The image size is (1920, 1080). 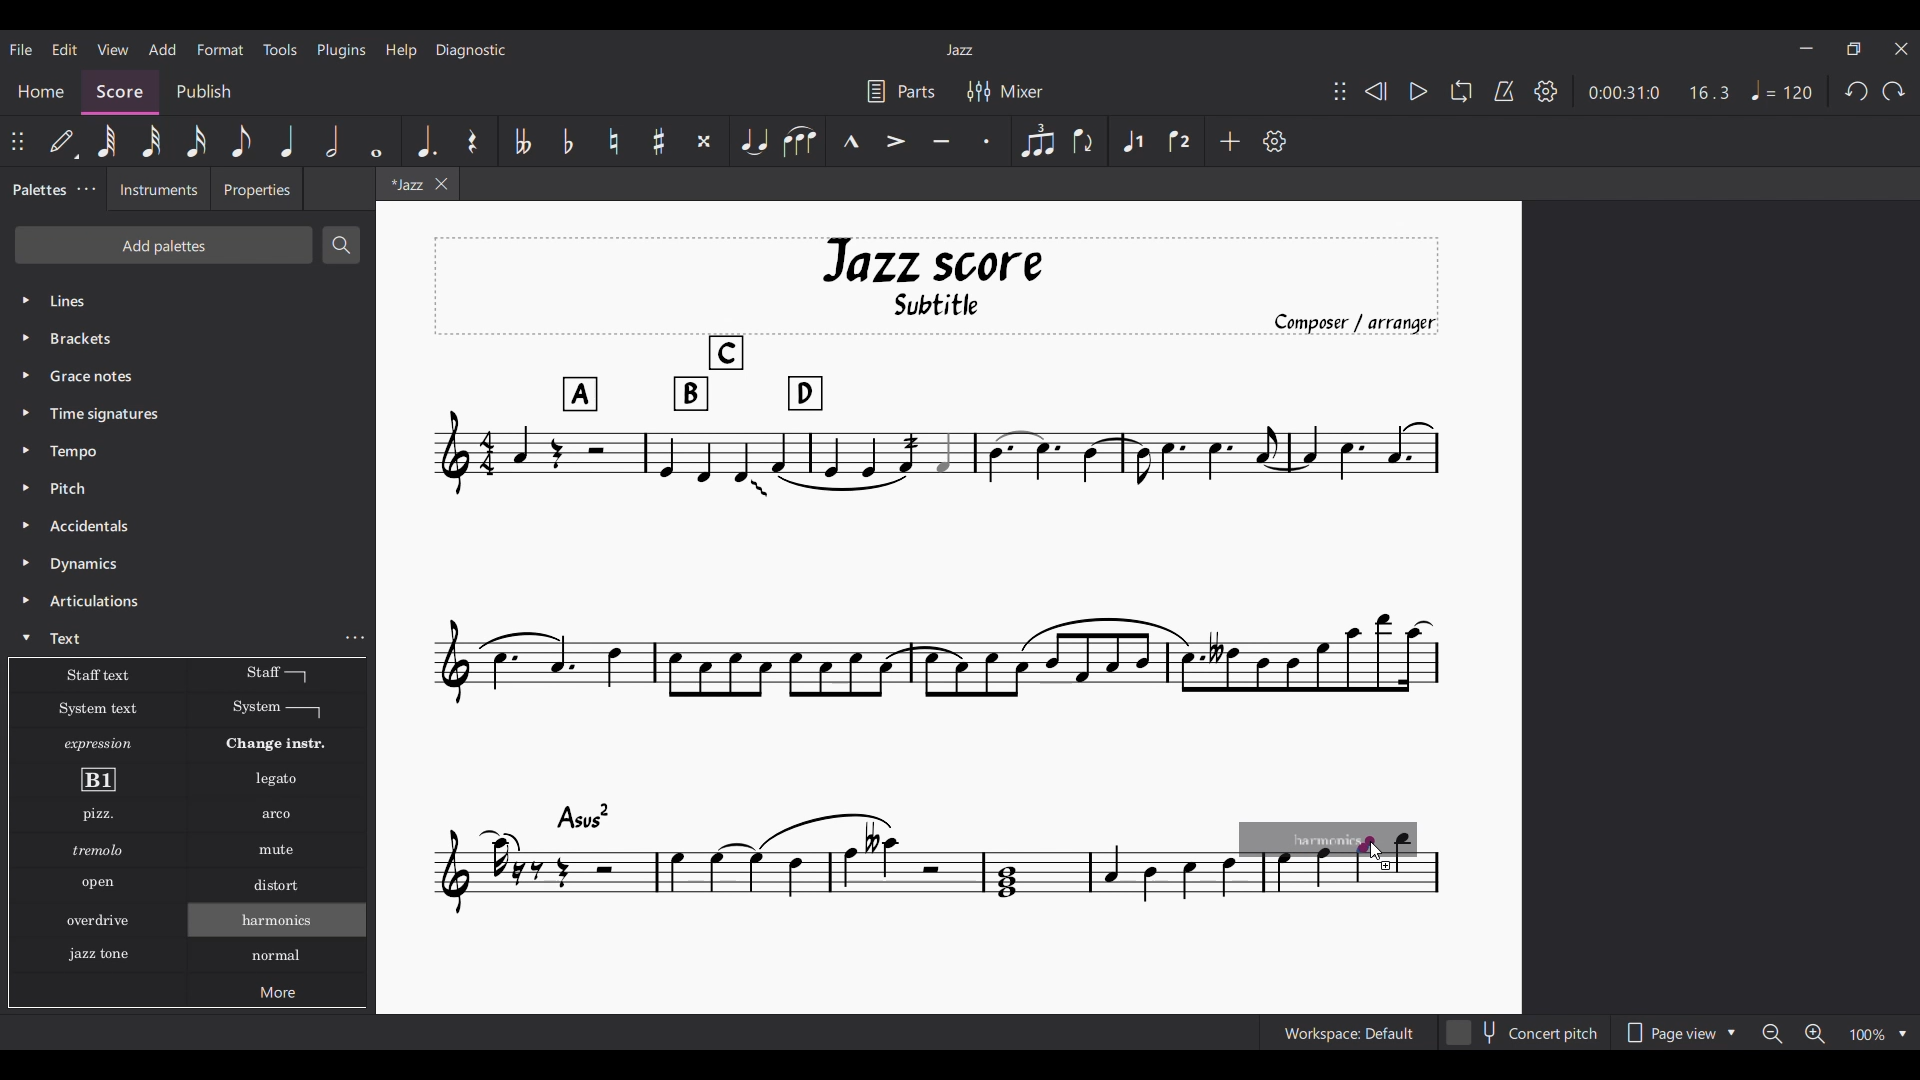 I want to click on 16th note, so click(x=196, y=141).